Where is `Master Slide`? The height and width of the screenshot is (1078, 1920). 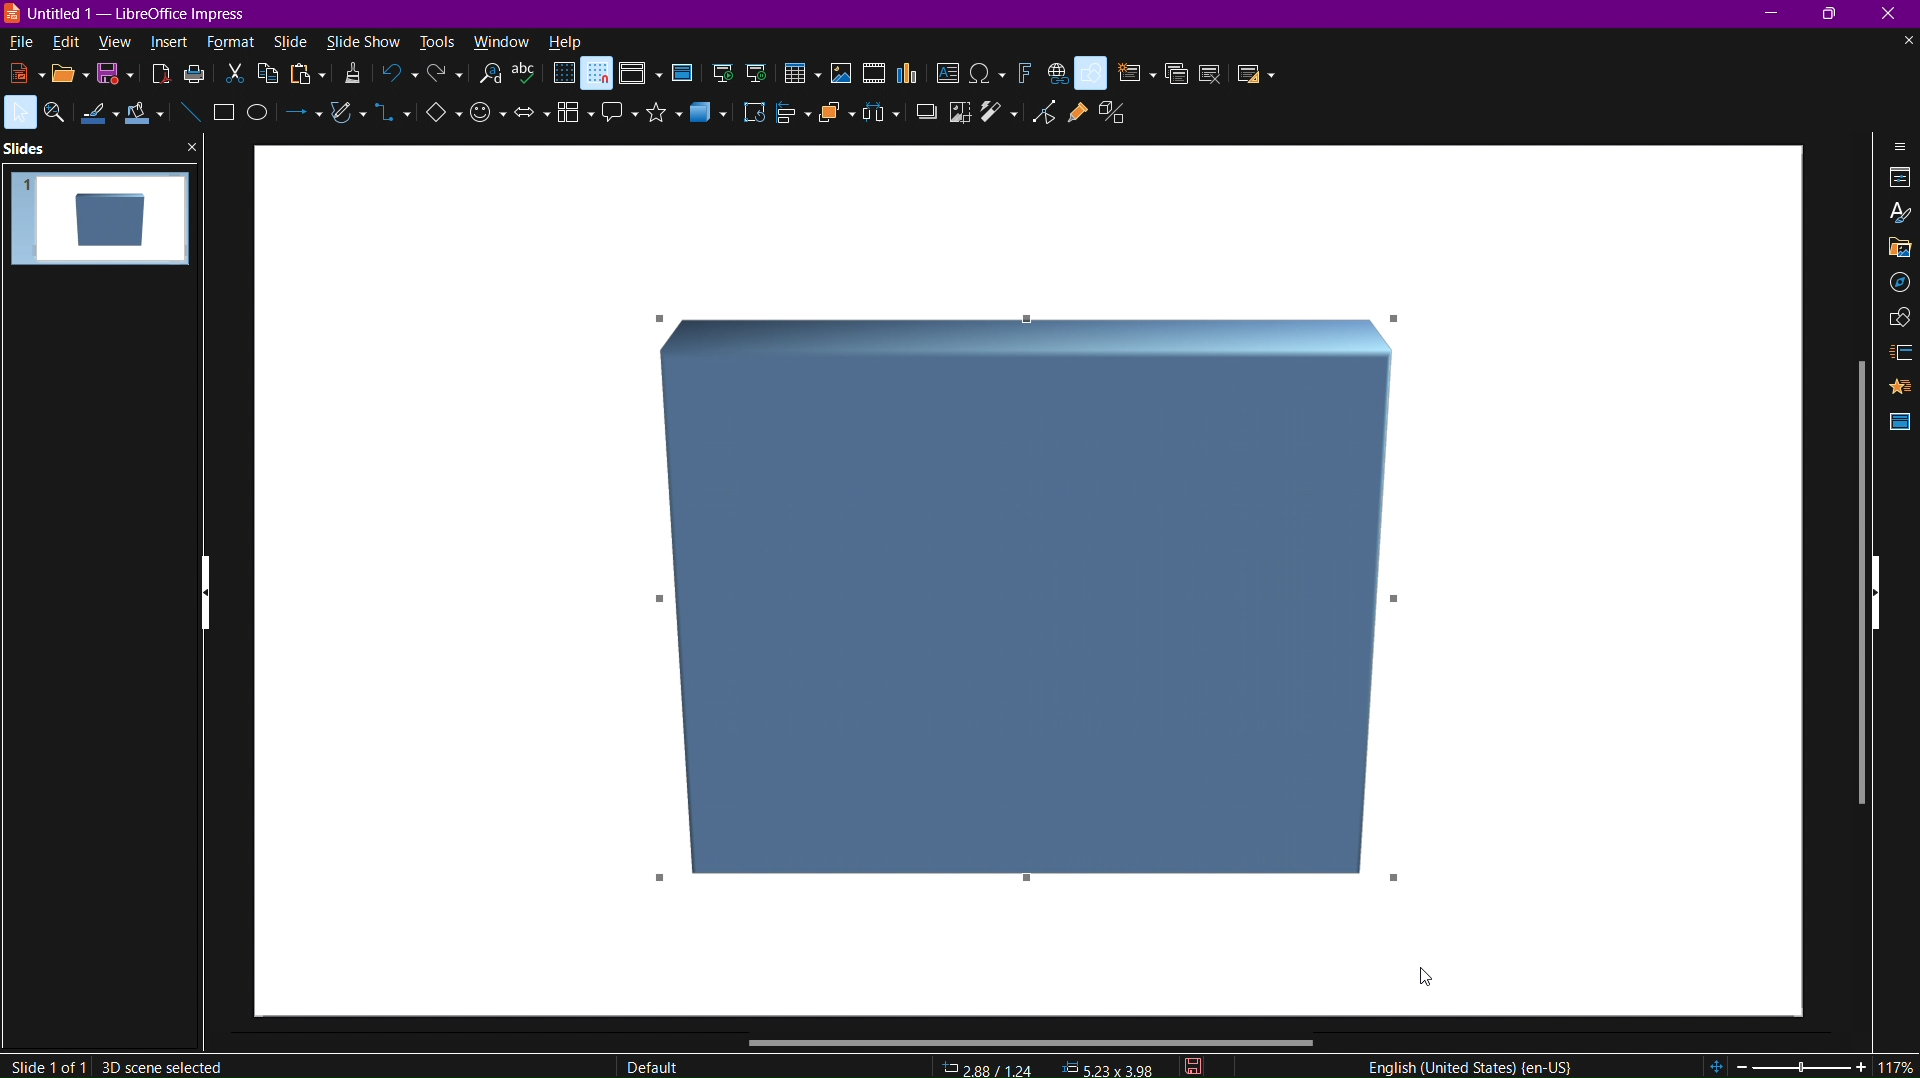
Master Slide is located at coordinates (1898, 422).